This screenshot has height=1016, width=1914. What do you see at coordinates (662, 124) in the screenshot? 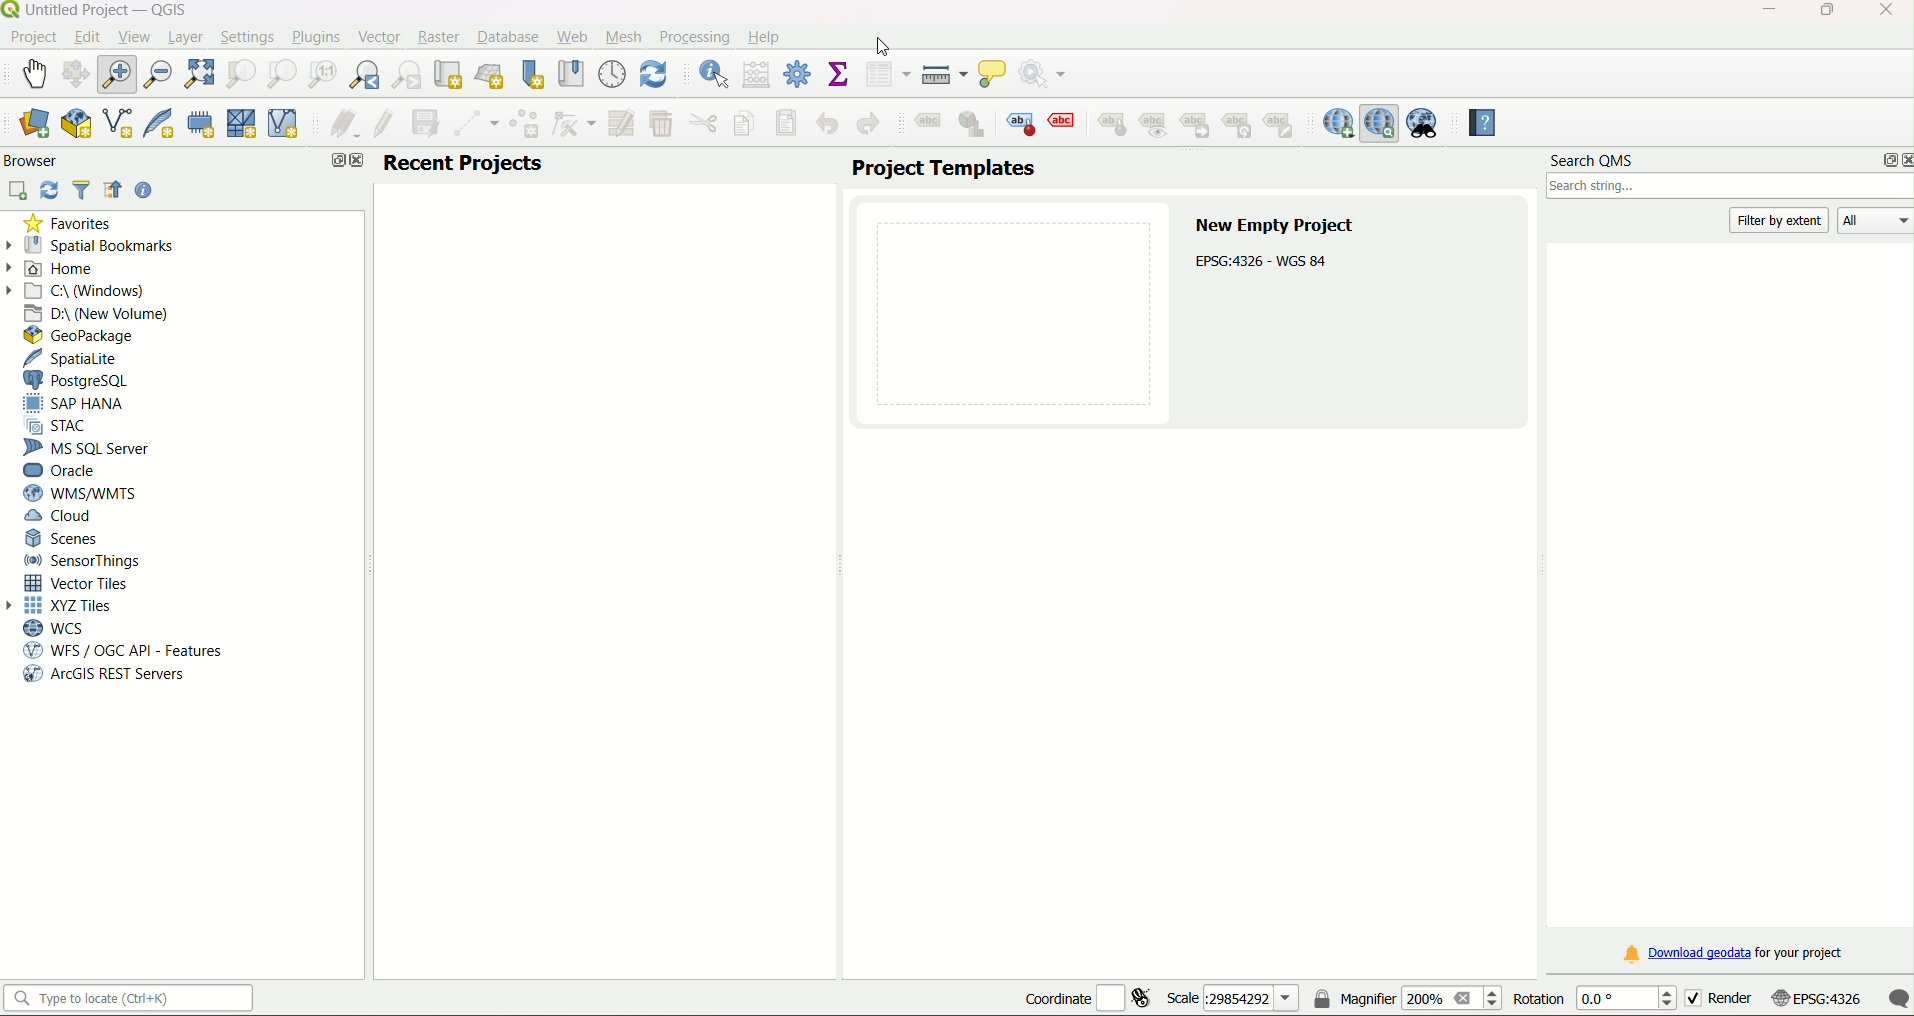
I see `delete selected` at bounding box center [662, 124].